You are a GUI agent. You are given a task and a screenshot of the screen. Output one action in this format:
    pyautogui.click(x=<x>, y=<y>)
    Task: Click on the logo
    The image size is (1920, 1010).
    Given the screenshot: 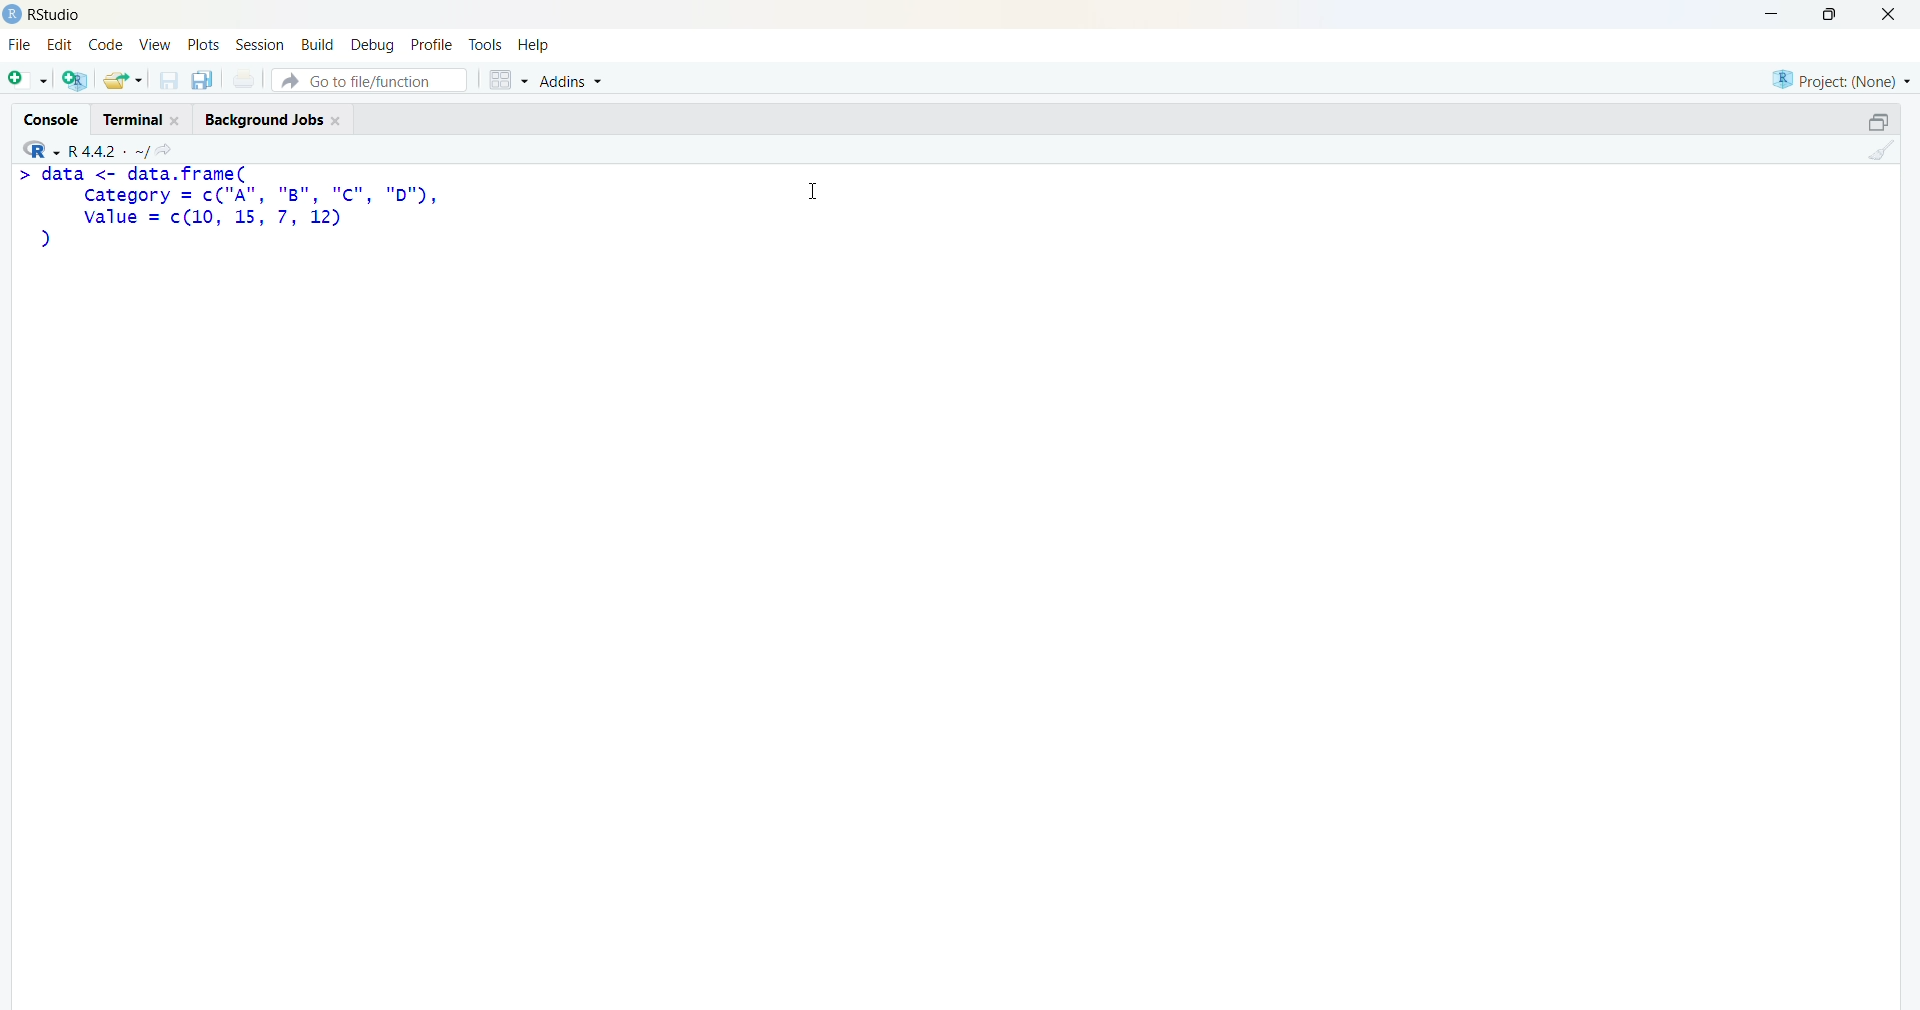 What is the action you would take?
    pyautogui.click(x=13, y=14)
    